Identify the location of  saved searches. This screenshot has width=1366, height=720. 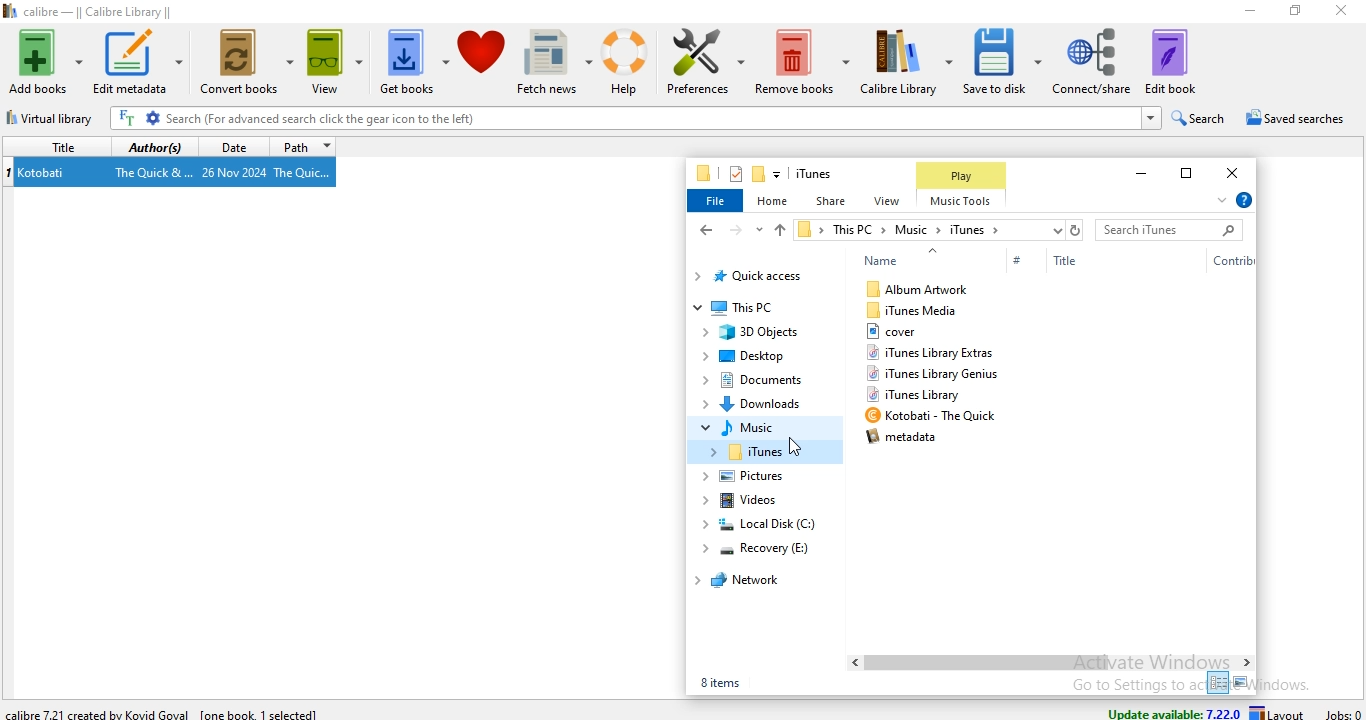
(1293, 118).